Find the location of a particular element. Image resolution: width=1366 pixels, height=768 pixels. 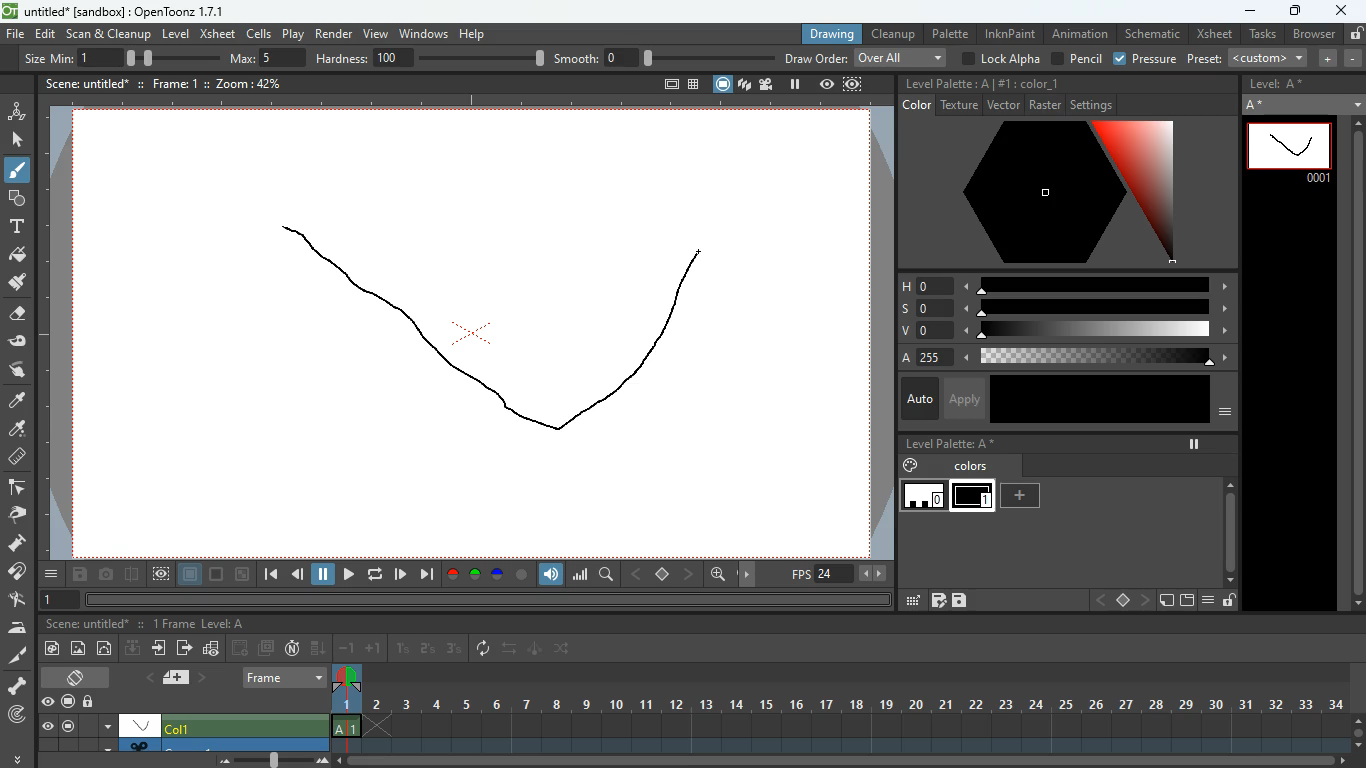

browser is located at coordinates (1313, 35).